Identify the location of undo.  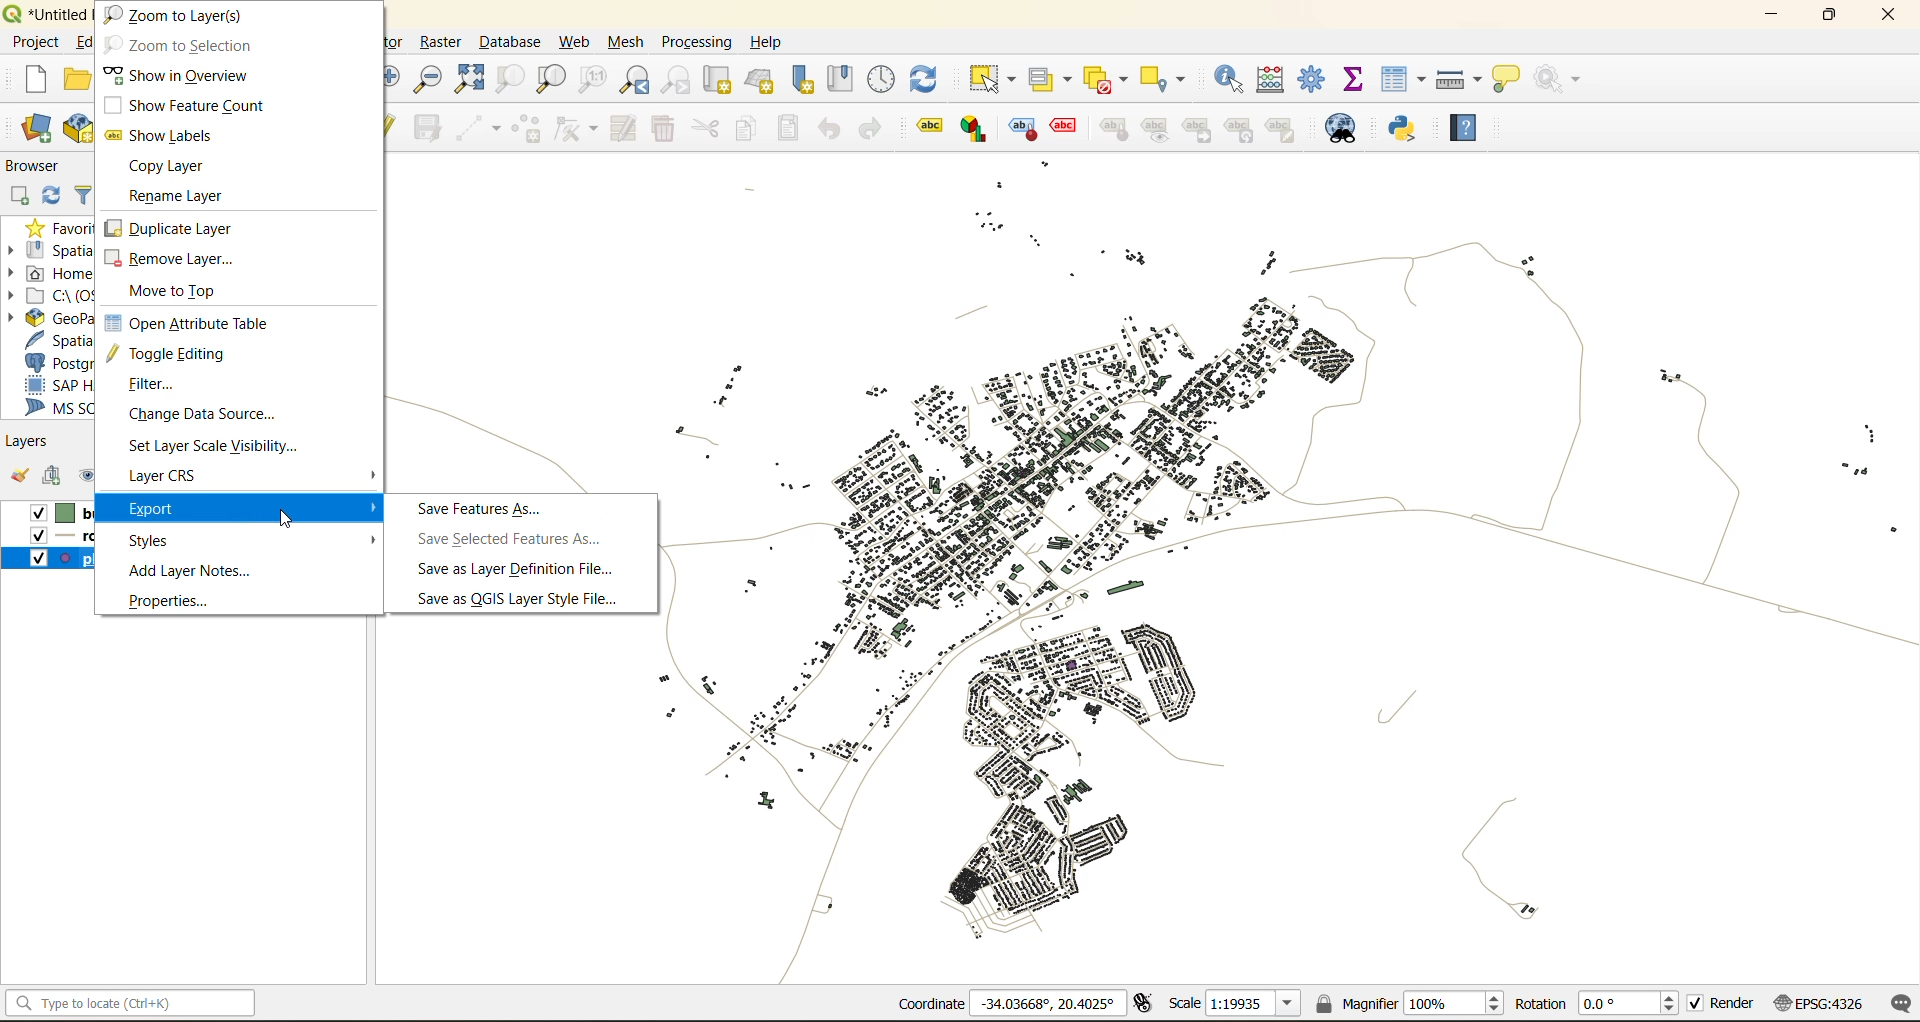
(828, 128).